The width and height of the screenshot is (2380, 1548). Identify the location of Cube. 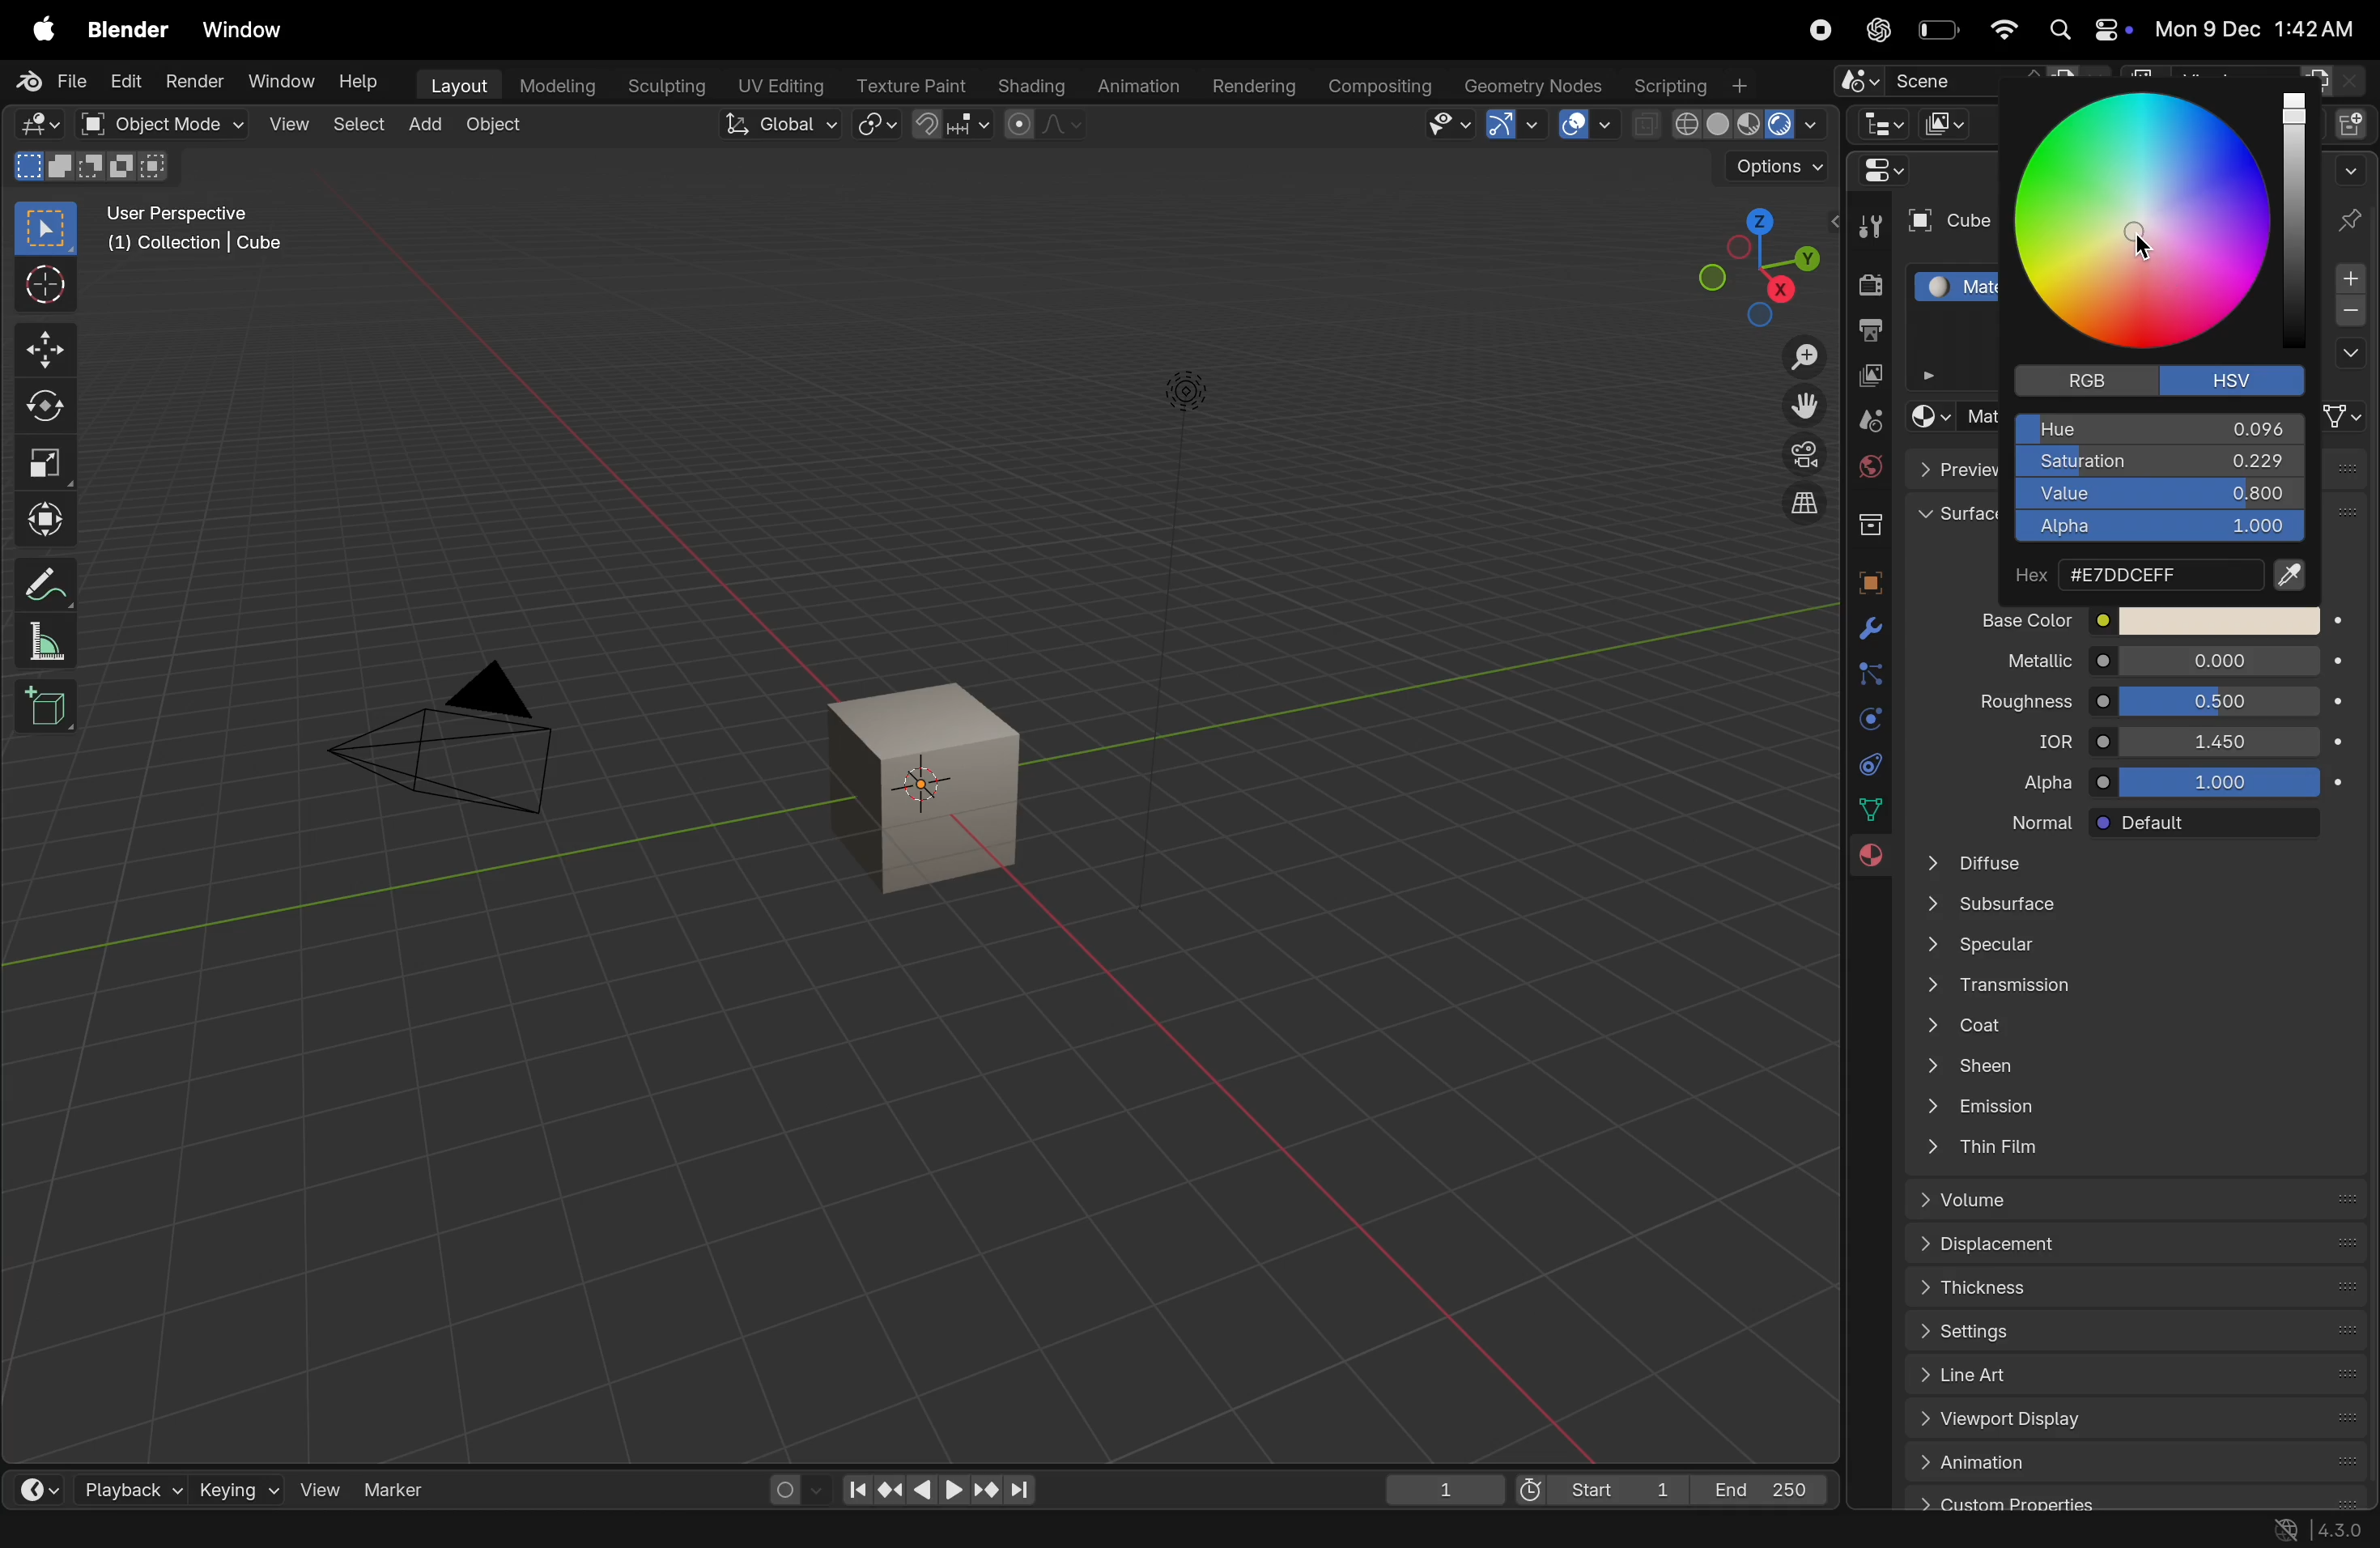
(1945, 222).